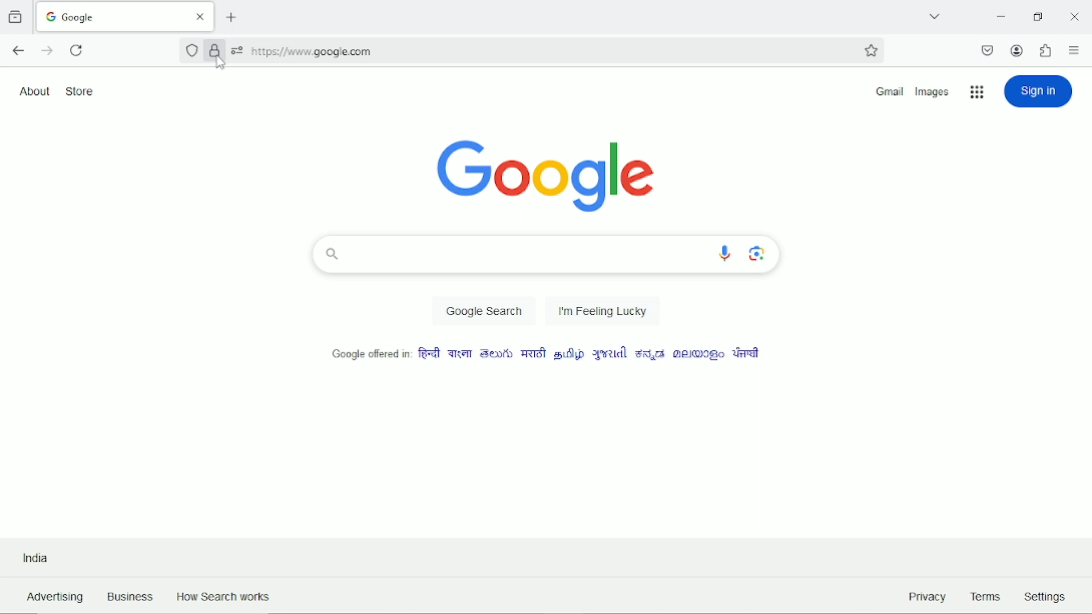 The height and width of the screenshot is (614, 1092). Describe the element at coordinates (35, 556) in the screenshot. I see `India` at that location.